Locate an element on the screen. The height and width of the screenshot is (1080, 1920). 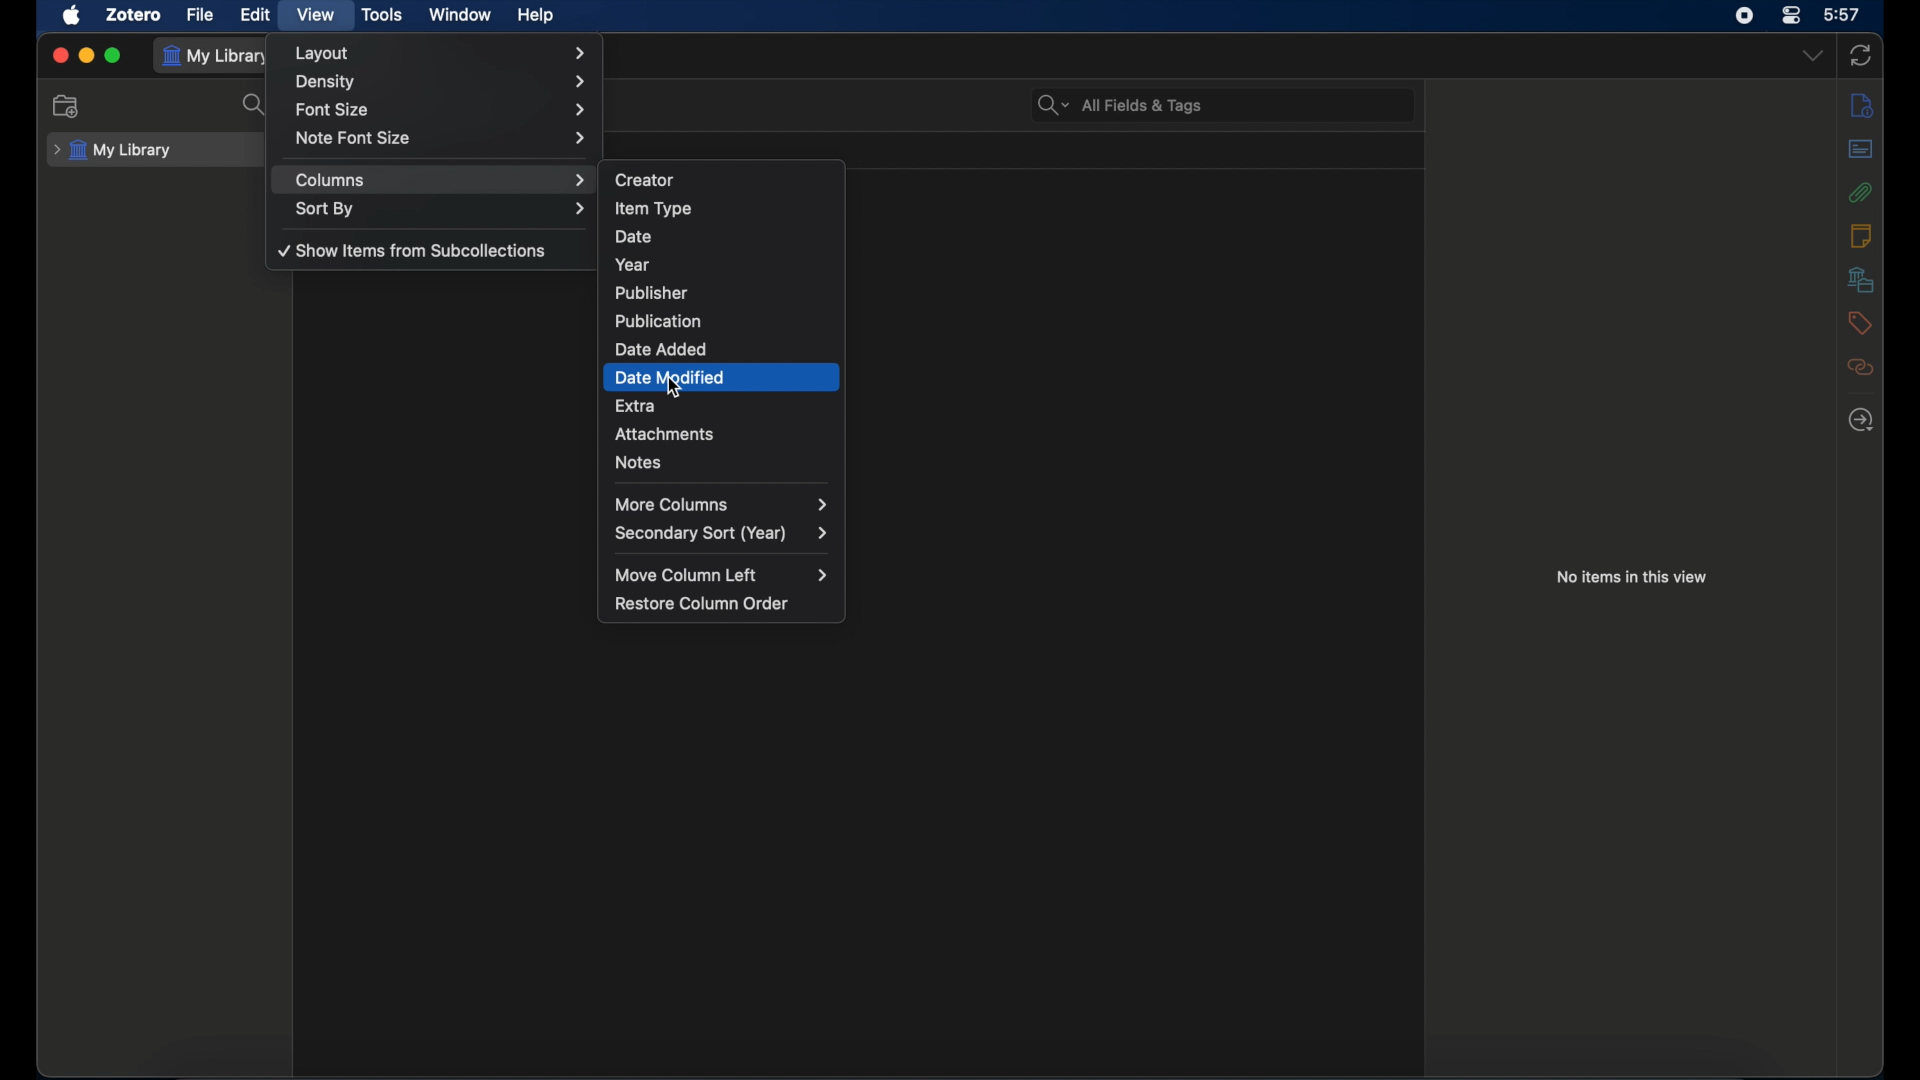
info is located at coordinates (1862, 104).